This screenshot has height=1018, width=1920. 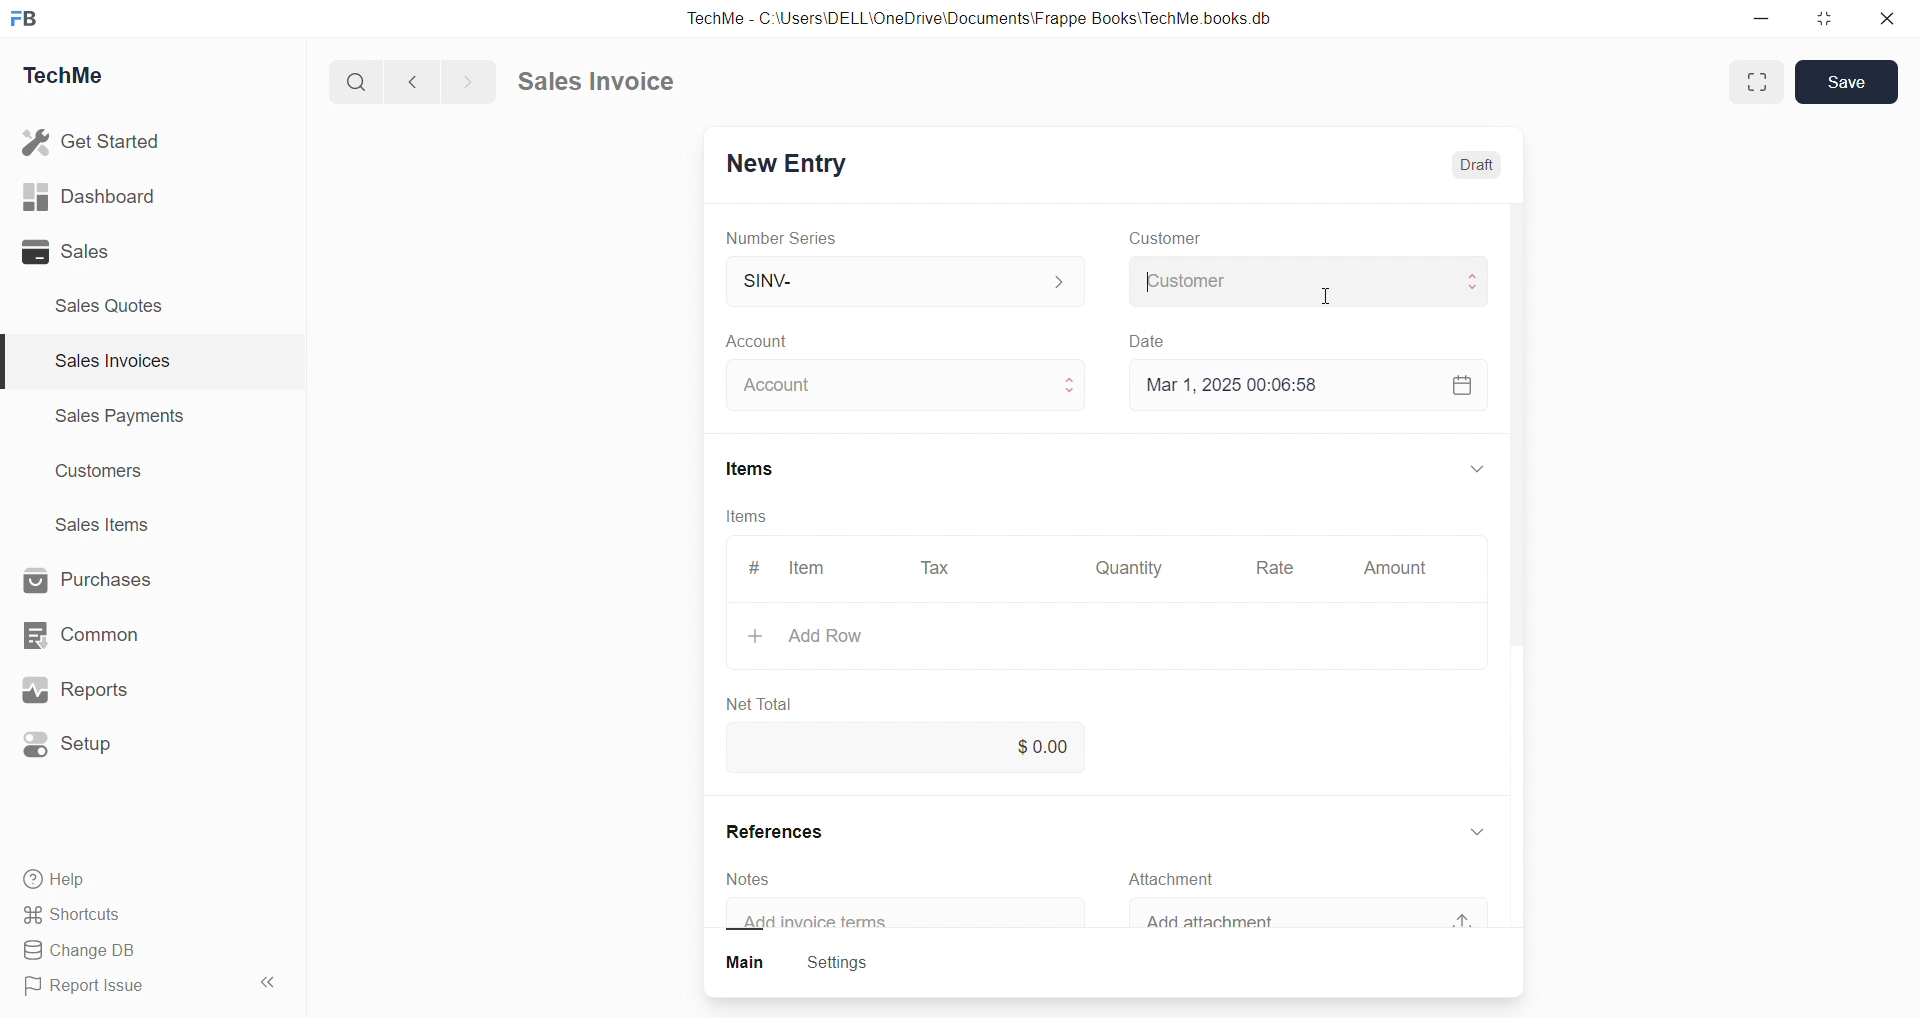 What do you see at coordinates (94, 690) in the screenshot?
I see `ws Reports` at bounding box center [94, 690].